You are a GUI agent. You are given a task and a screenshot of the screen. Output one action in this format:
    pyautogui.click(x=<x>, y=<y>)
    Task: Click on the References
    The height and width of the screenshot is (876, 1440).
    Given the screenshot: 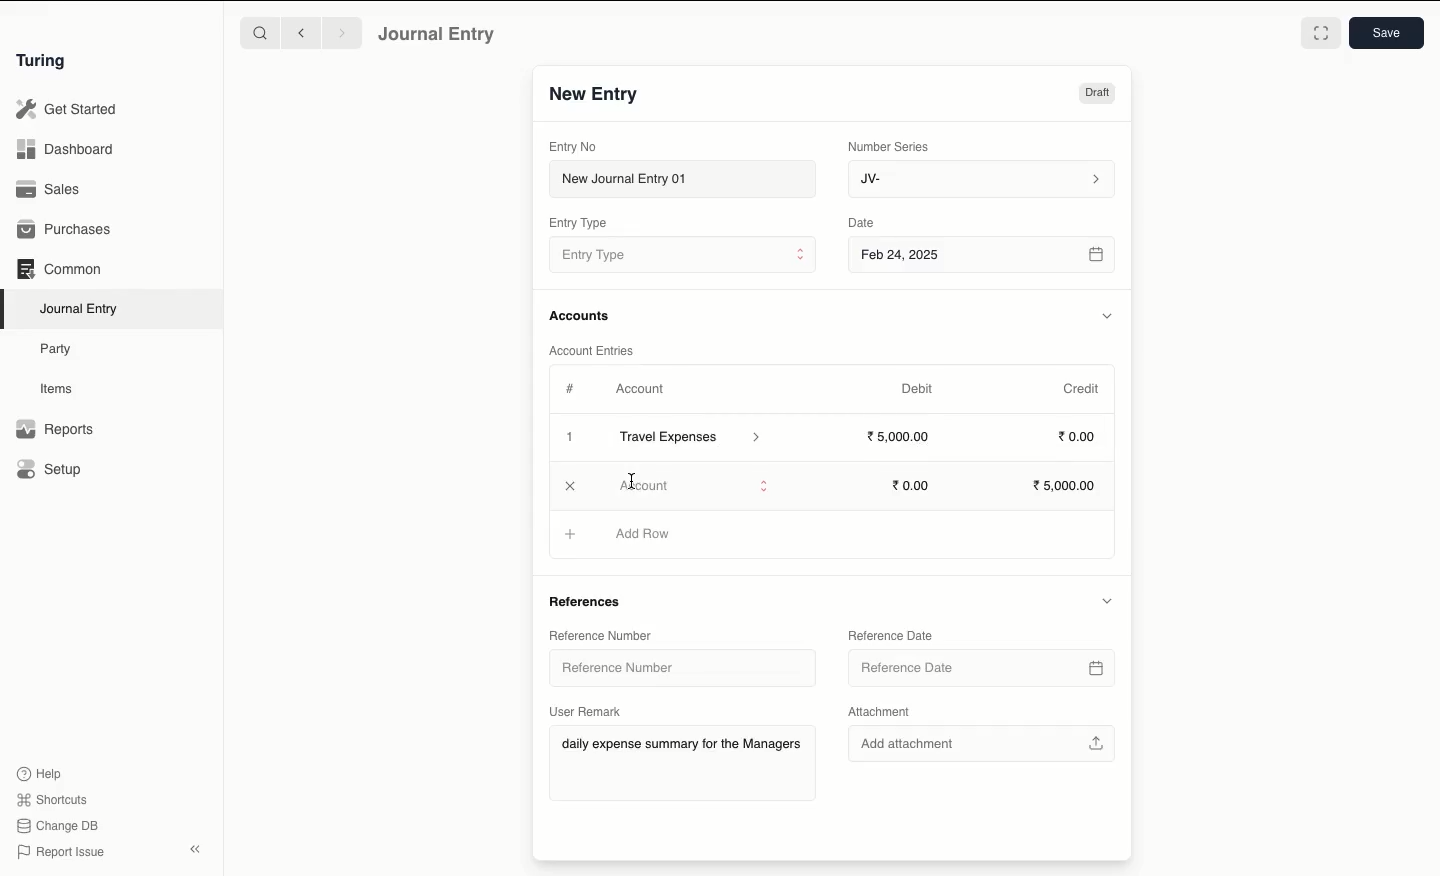 What is the action you would take?
    pyautogui.click(x=592, y=600)
    